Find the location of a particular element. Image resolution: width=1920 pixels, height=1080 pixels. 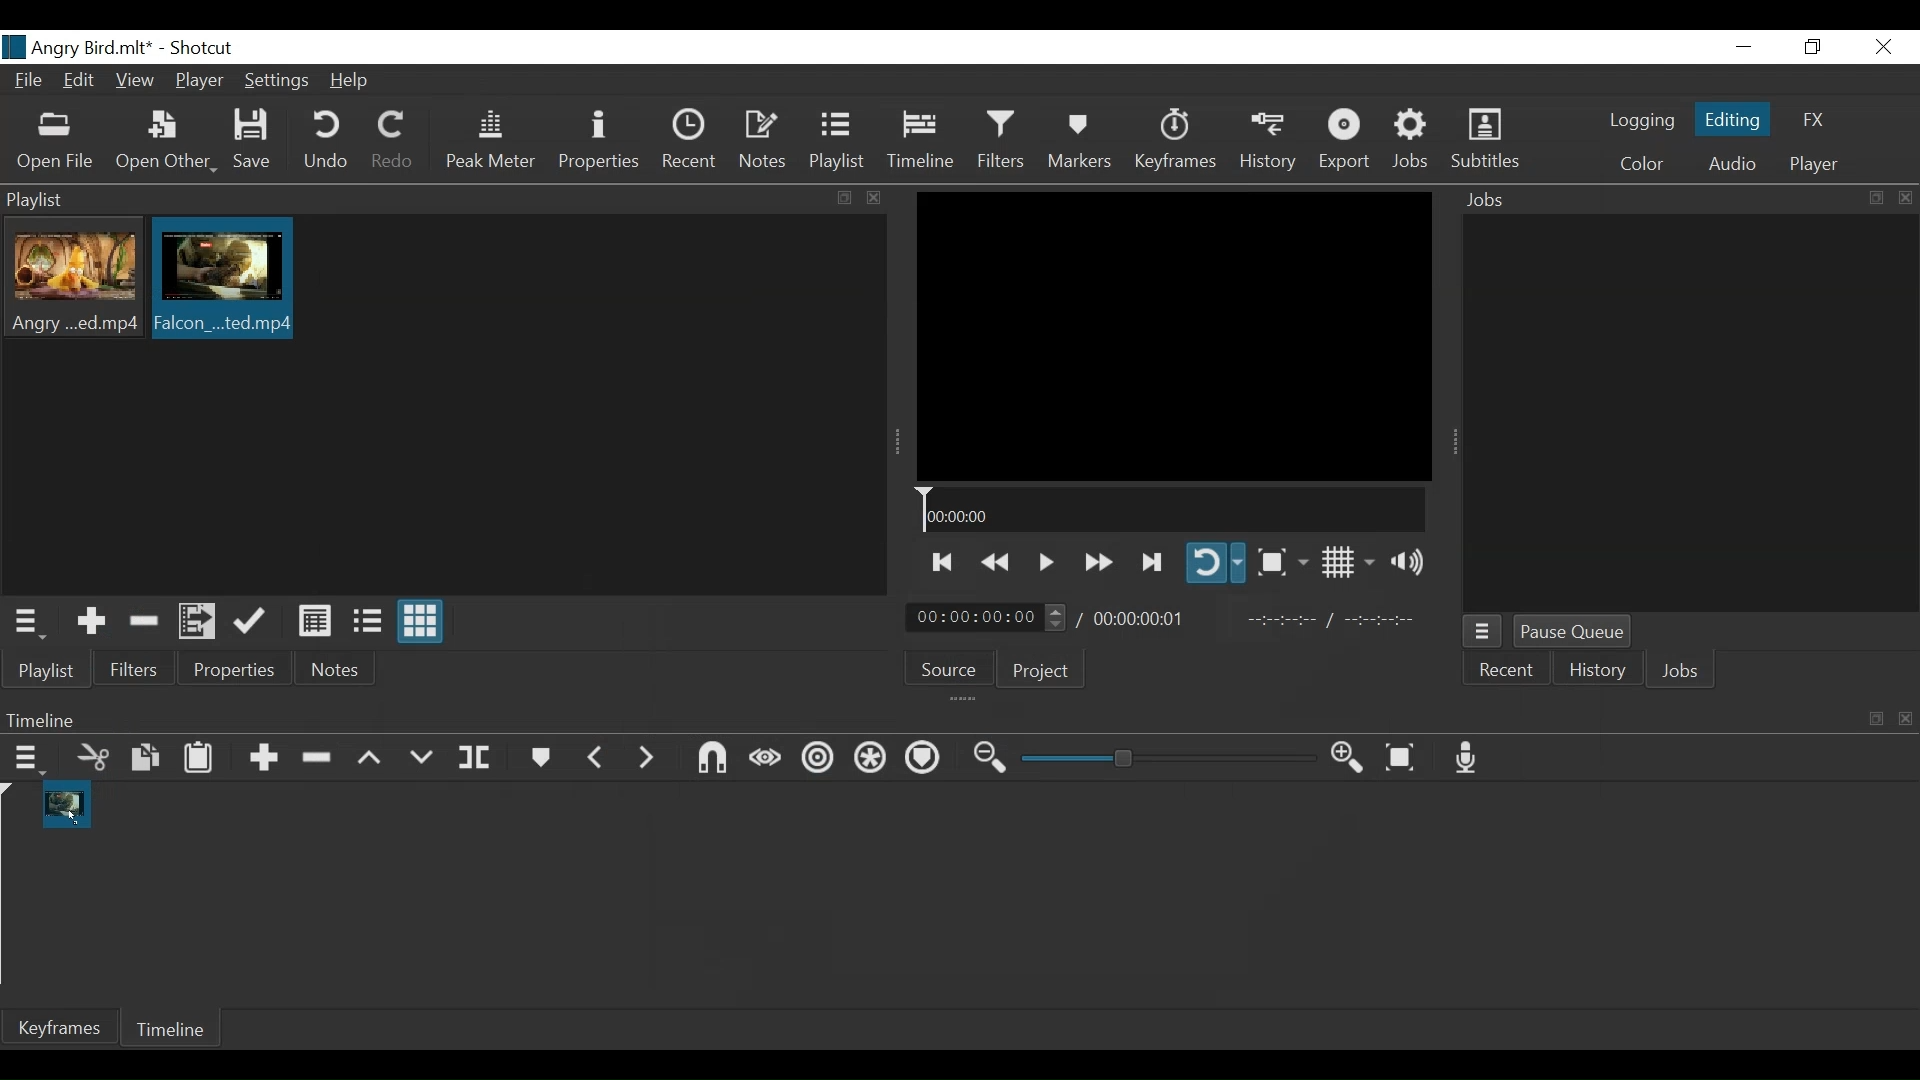

Timeline is located at coordinates (920, 717).